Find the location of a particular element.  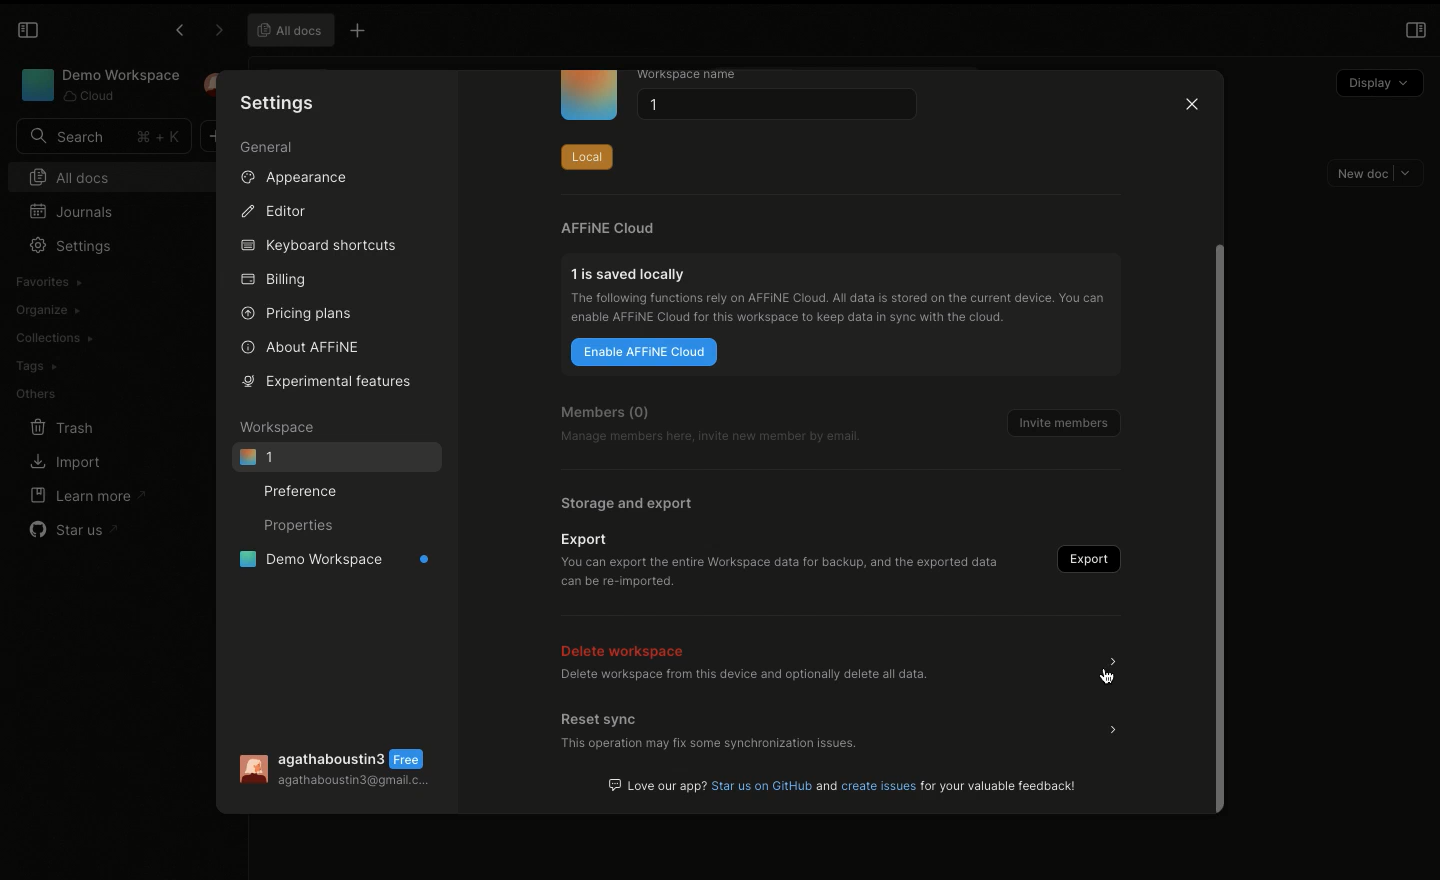

agathaboustin3@gmail.c... is located at coordinates (355, 784).